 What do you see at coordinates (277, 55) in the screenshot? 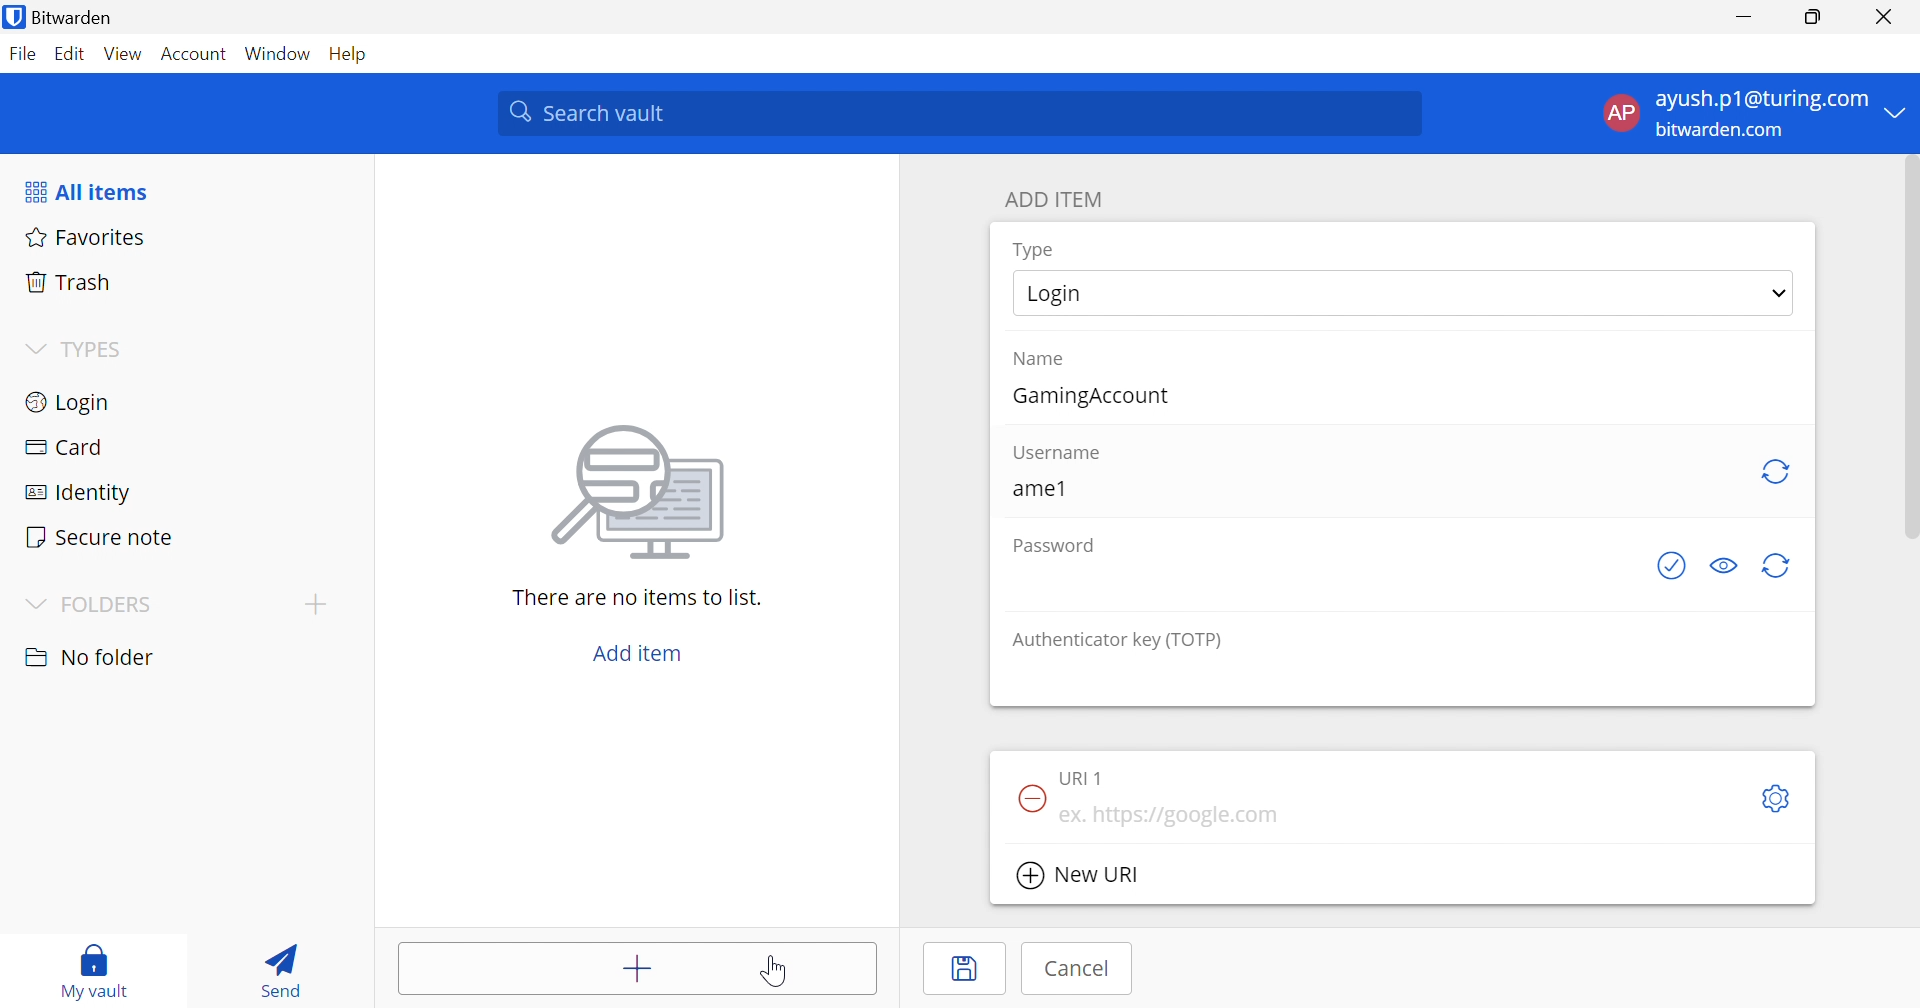
I see `Window` at bounding box center [277, 55].